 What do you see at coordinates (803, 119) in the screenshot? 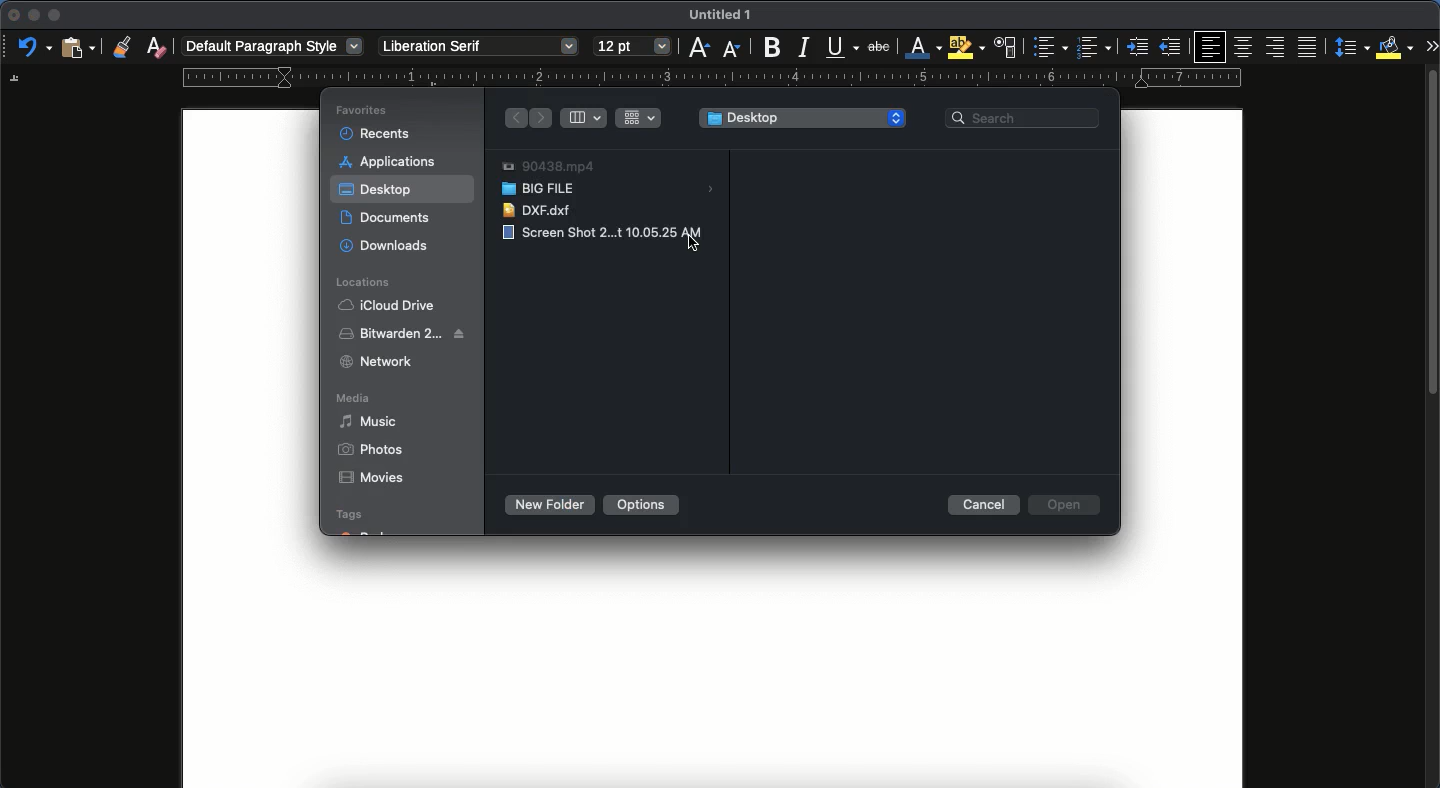
I see `desktop` at bounding box center [803, 119].